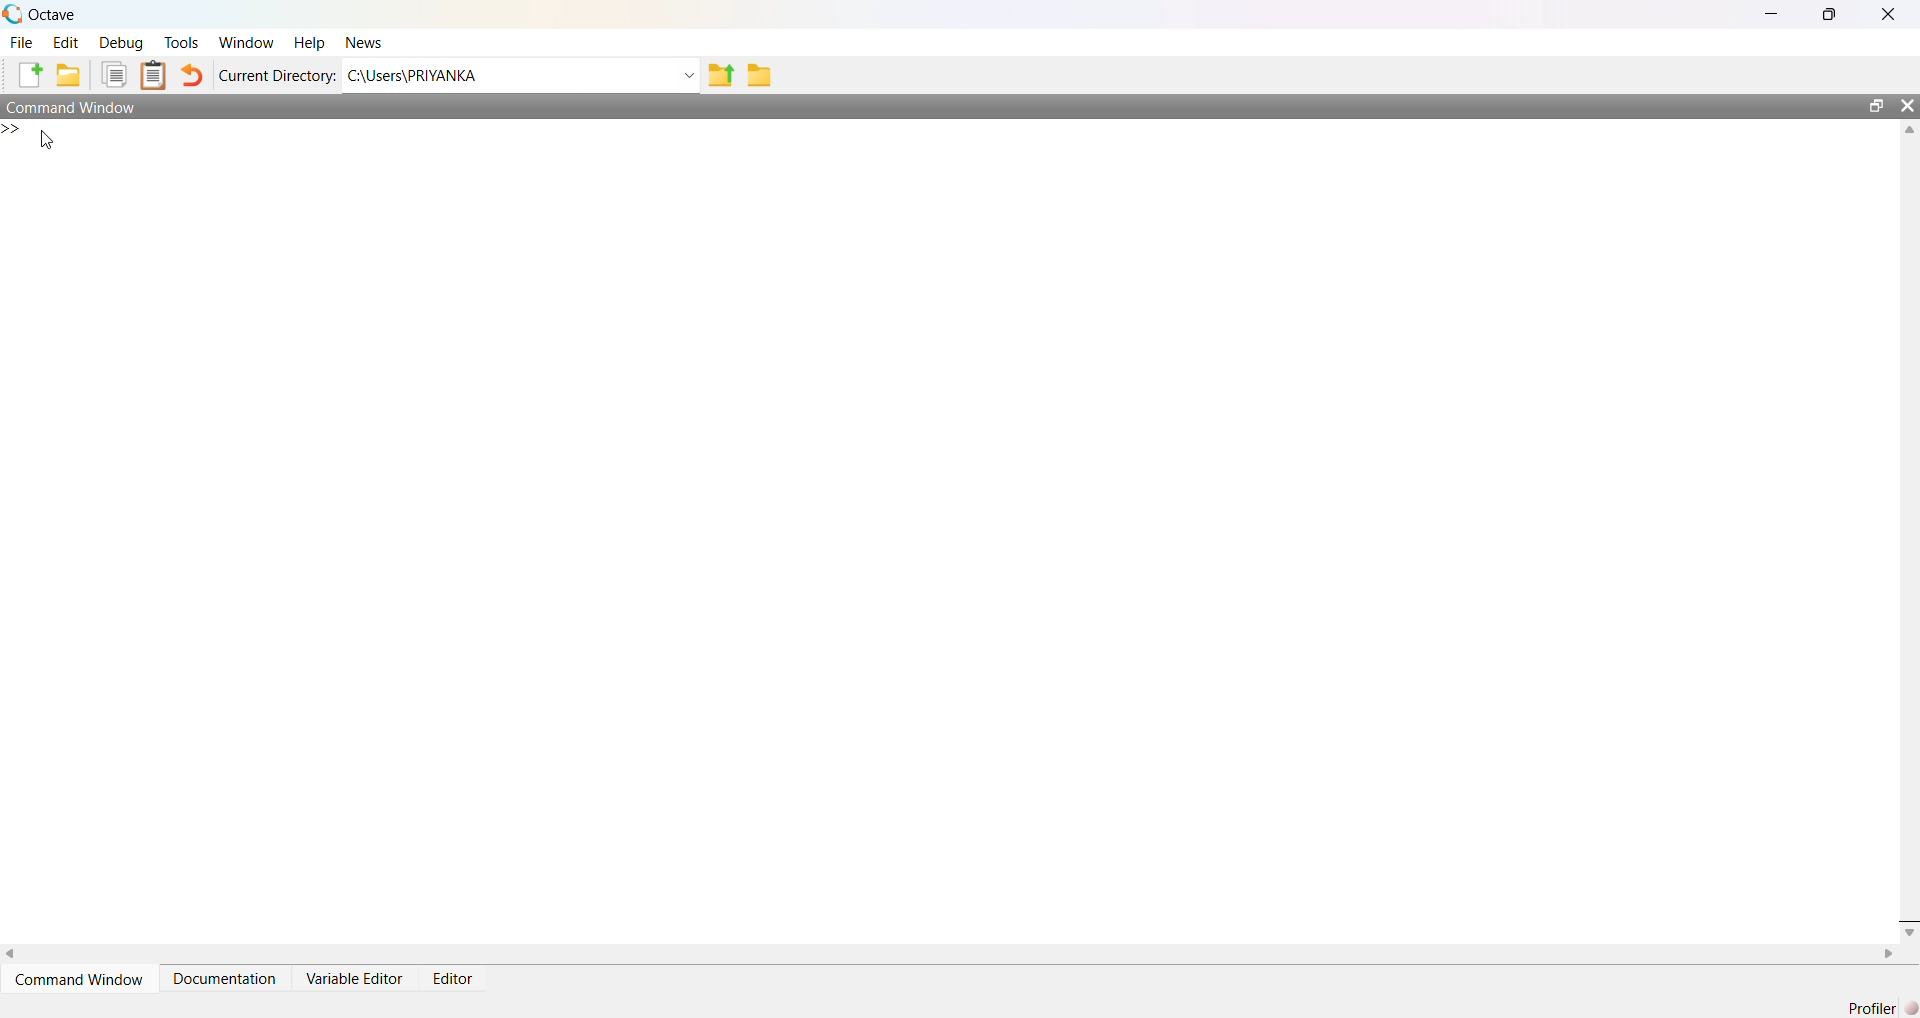 This screenshot has width=1920, height=1018. What do you see at coordinates (1907, 105) in the screenshot?
I see `close` at bounding box center [1907, 105].